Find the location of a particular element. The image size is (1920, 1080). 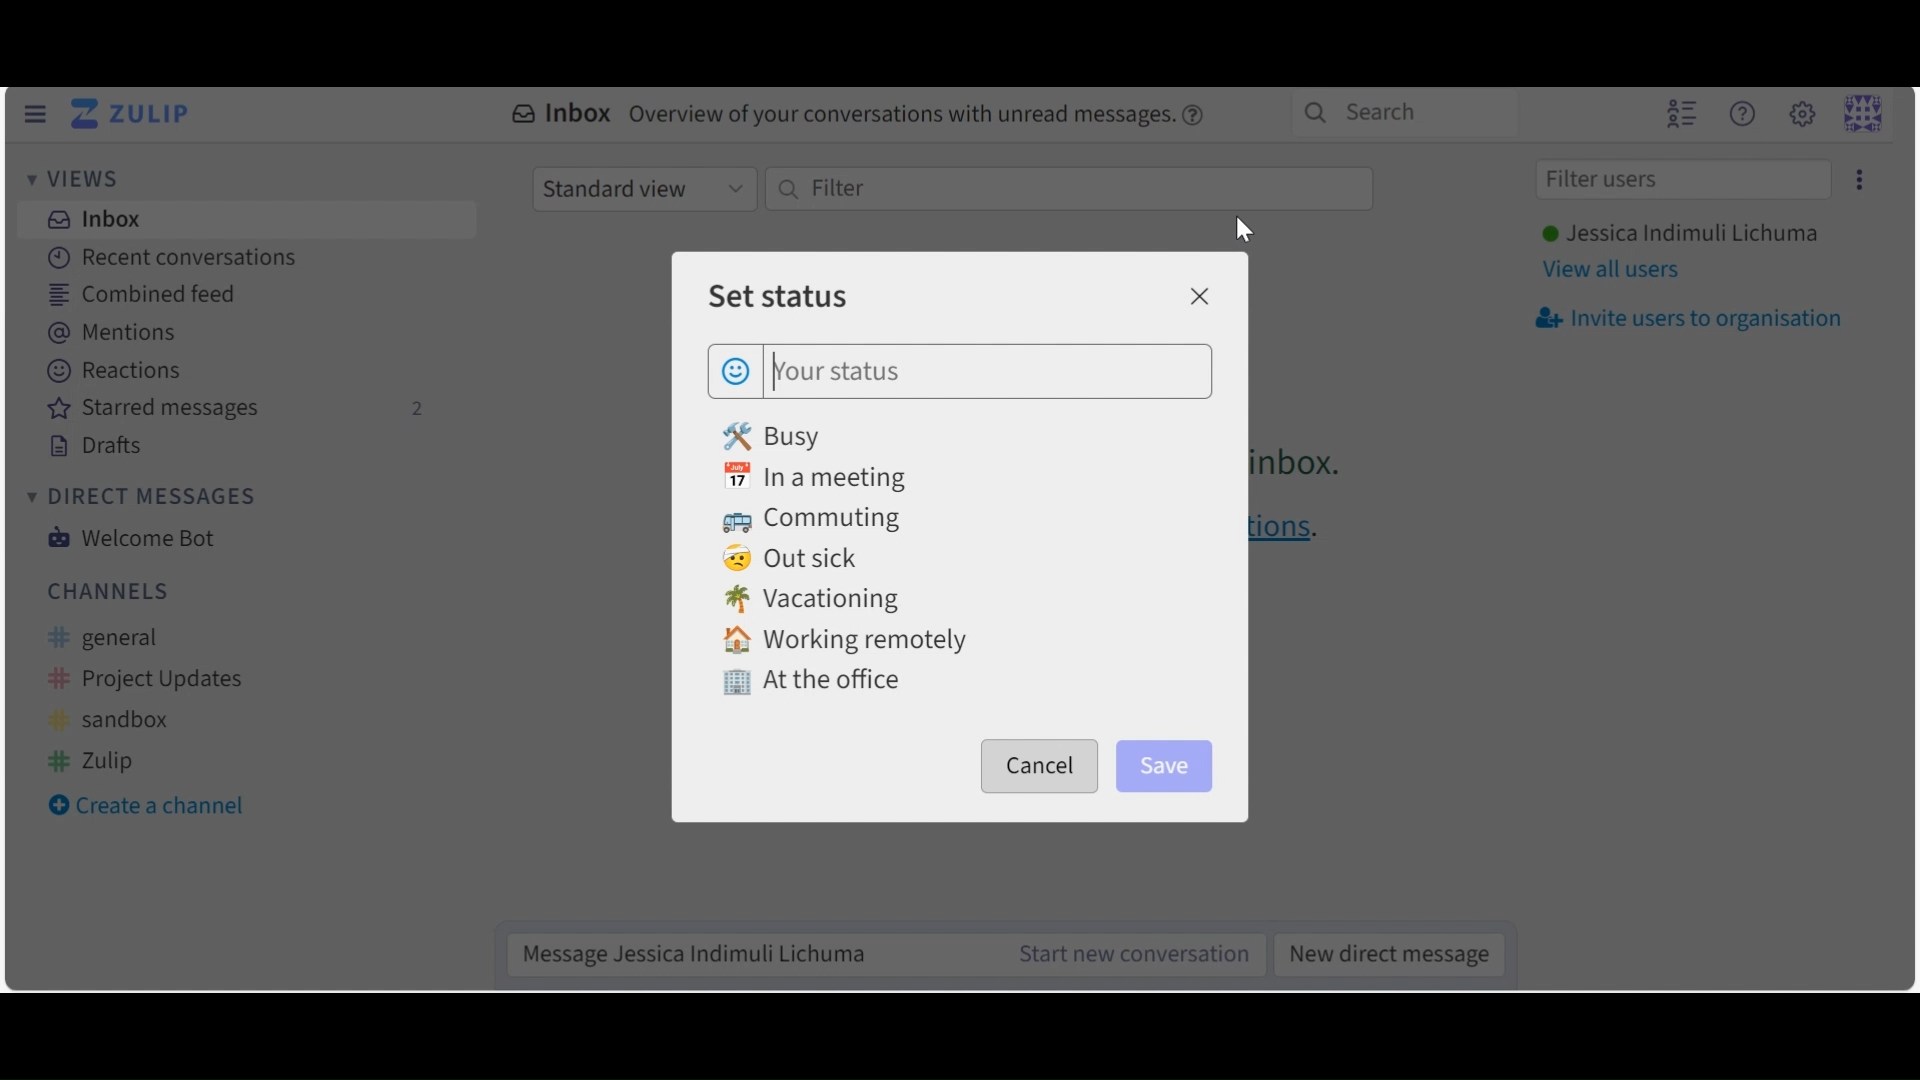

Starred Messages is located at coordinates (237, 410).